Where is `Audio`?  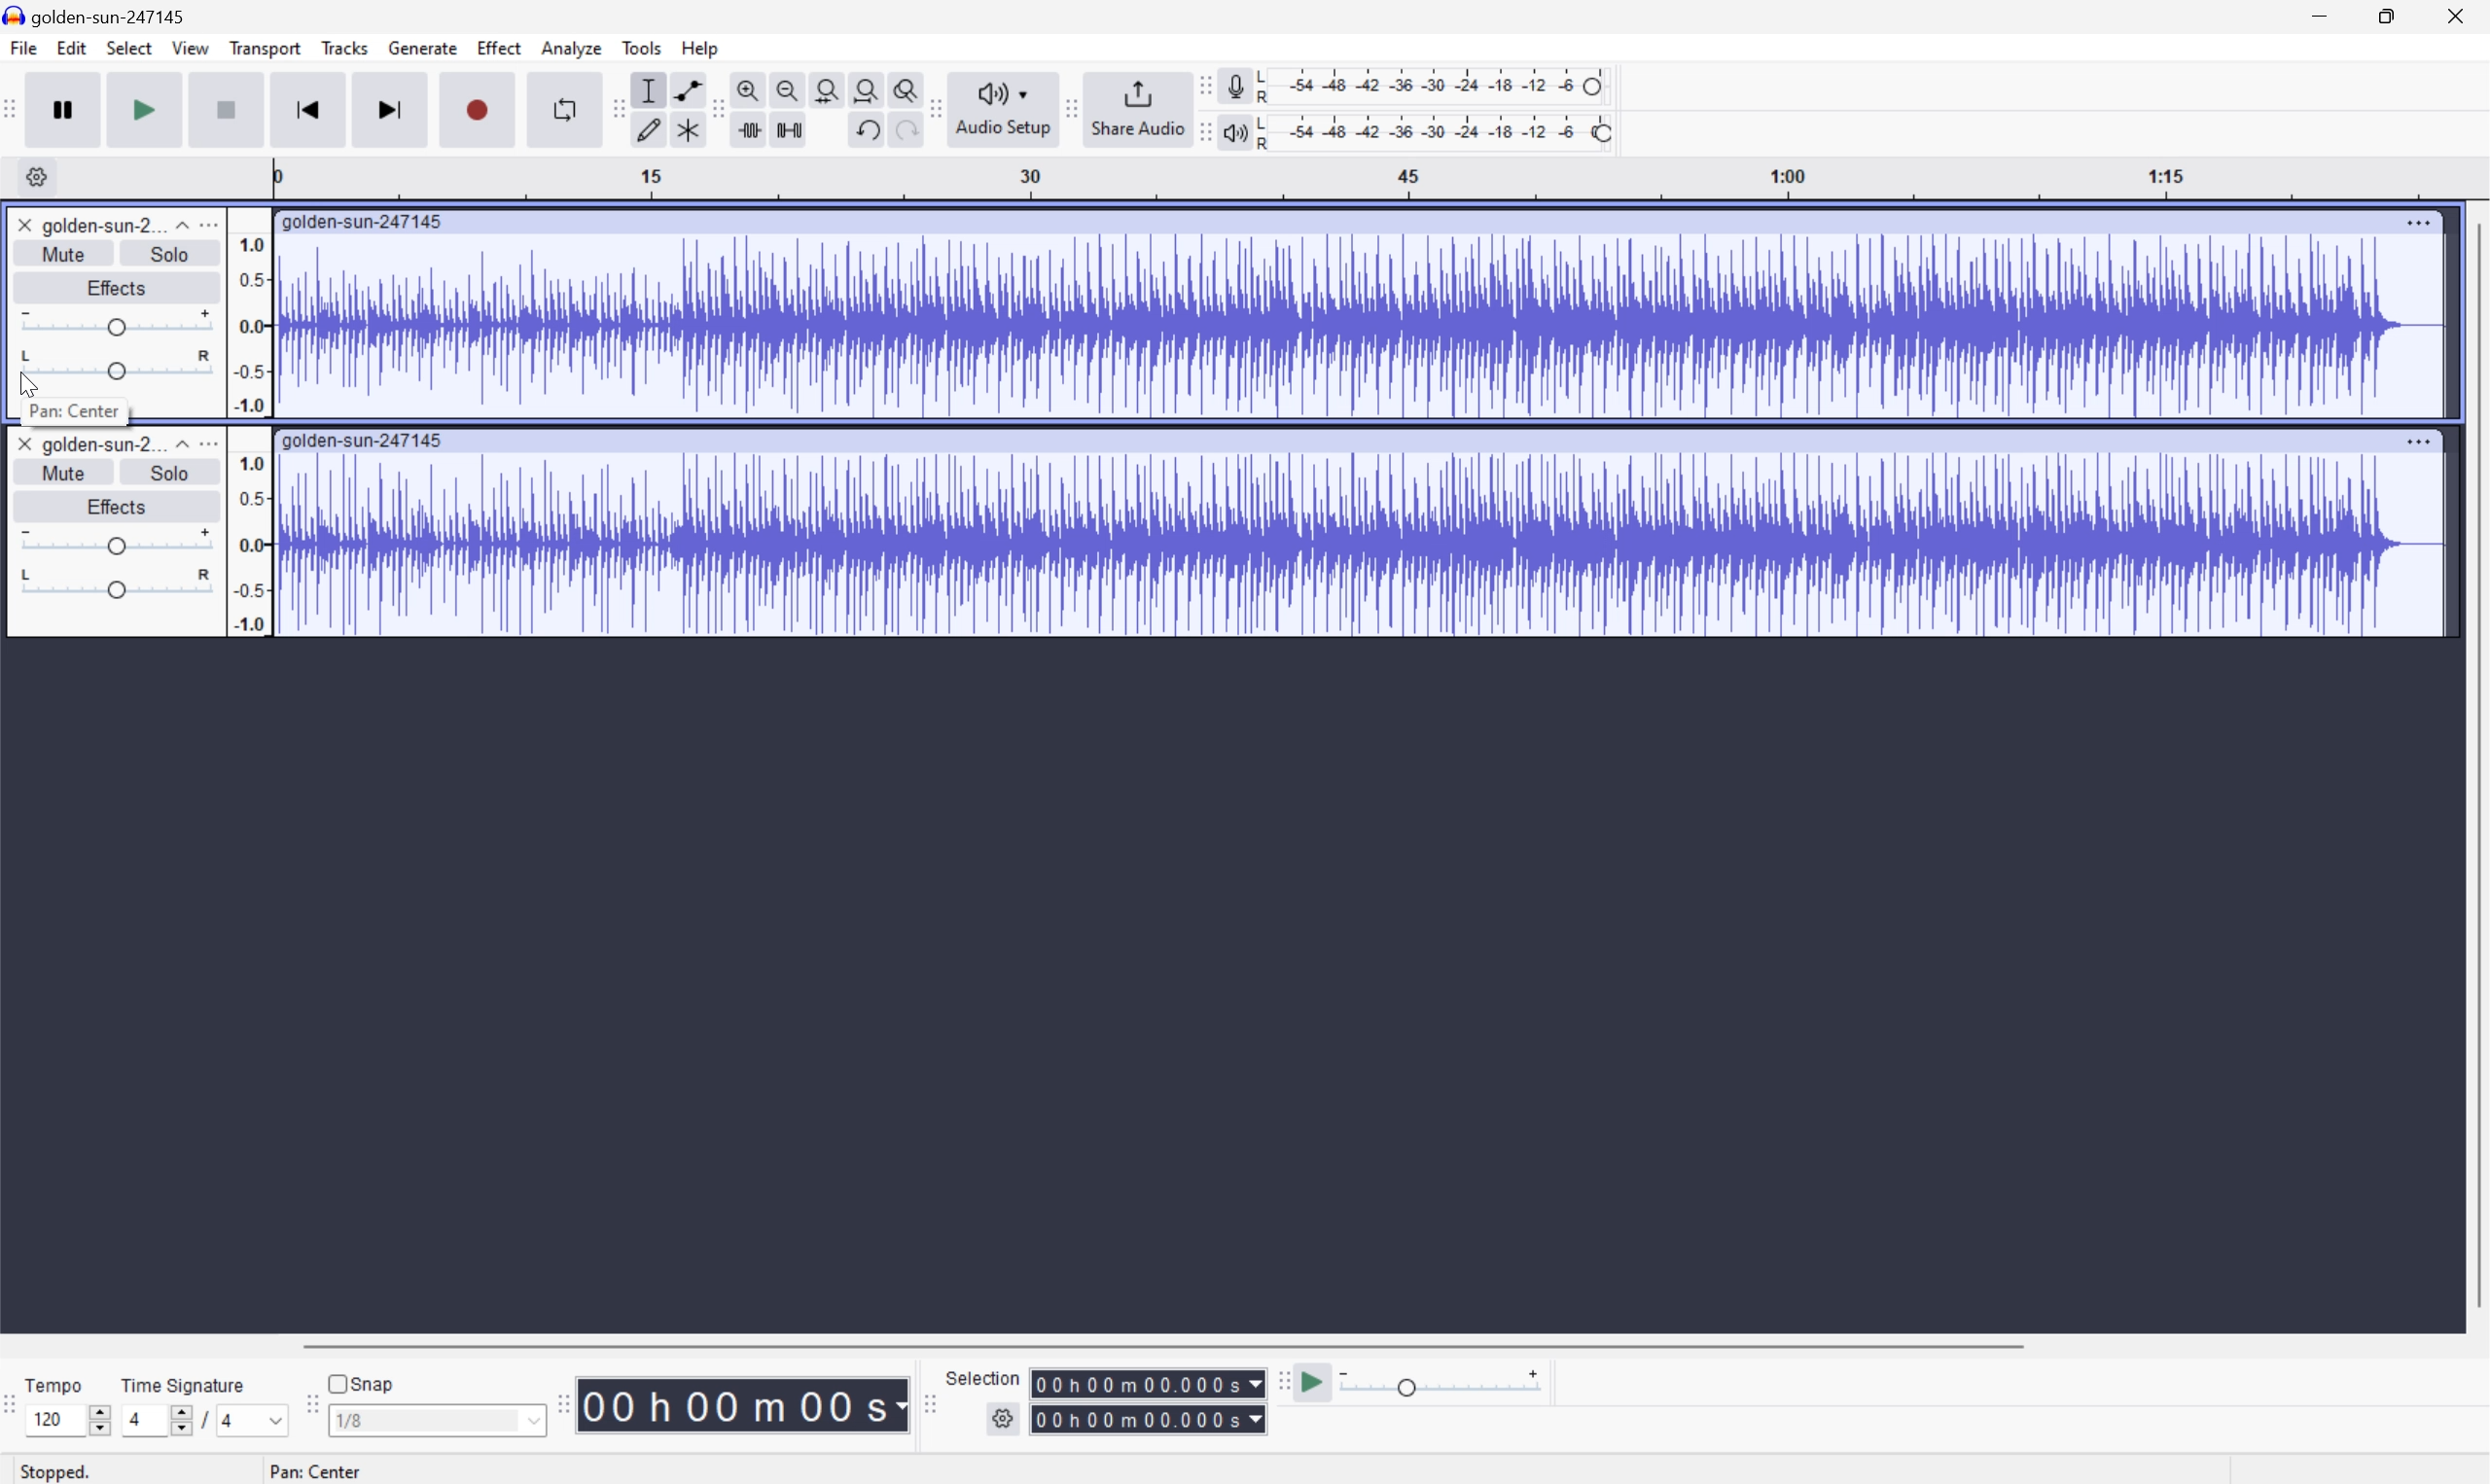 Audio is located at coordinates (1363, 326).